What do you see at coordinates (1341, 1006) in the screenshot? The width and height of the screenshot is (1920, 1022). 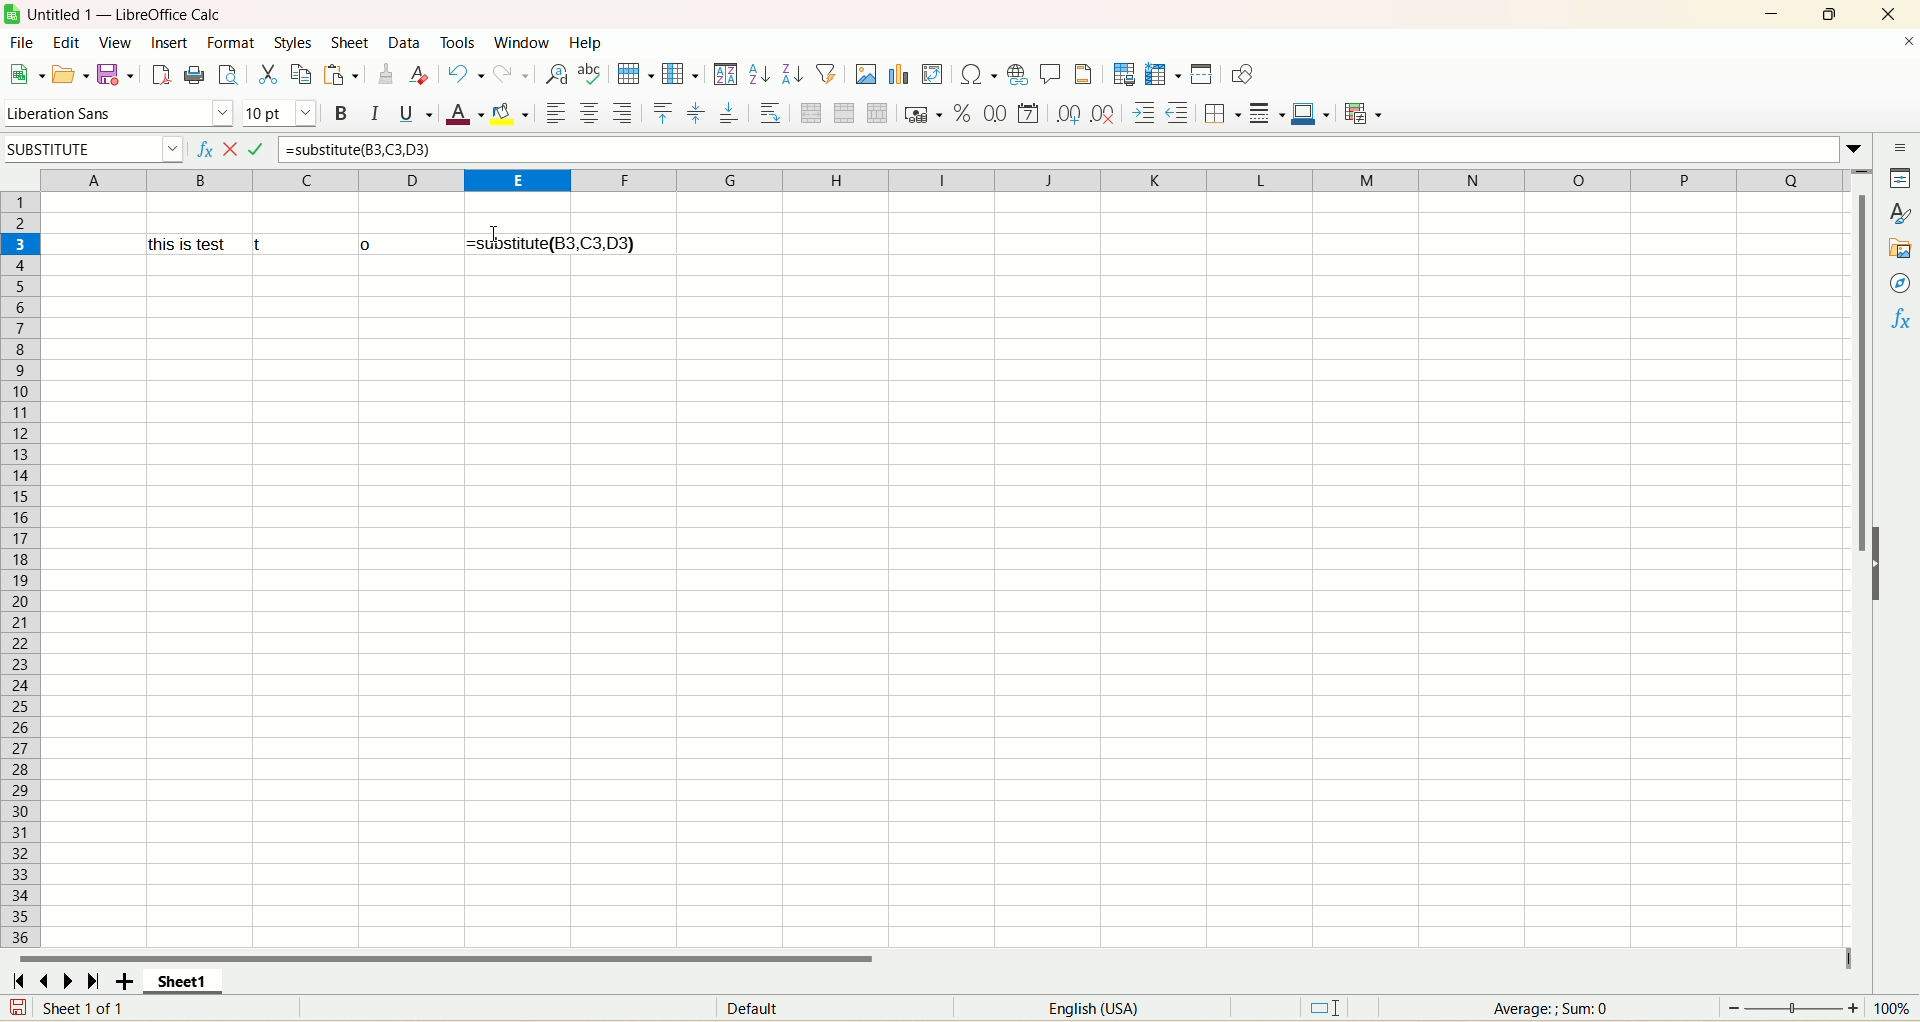 I see `standard selection` at bounding box center [1341, 1006].